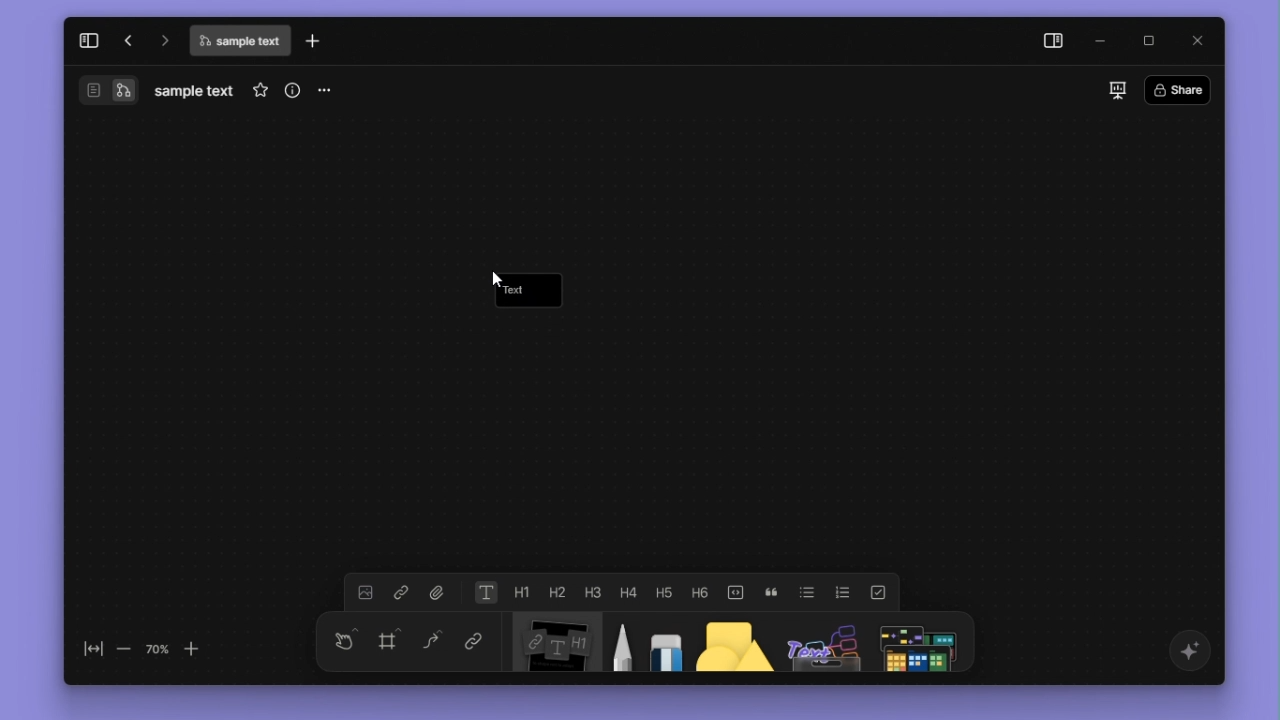  What do you see at coordinates (88, 650) in the screenshot?
I see `fit to screen` at bounding box center [88, 650].